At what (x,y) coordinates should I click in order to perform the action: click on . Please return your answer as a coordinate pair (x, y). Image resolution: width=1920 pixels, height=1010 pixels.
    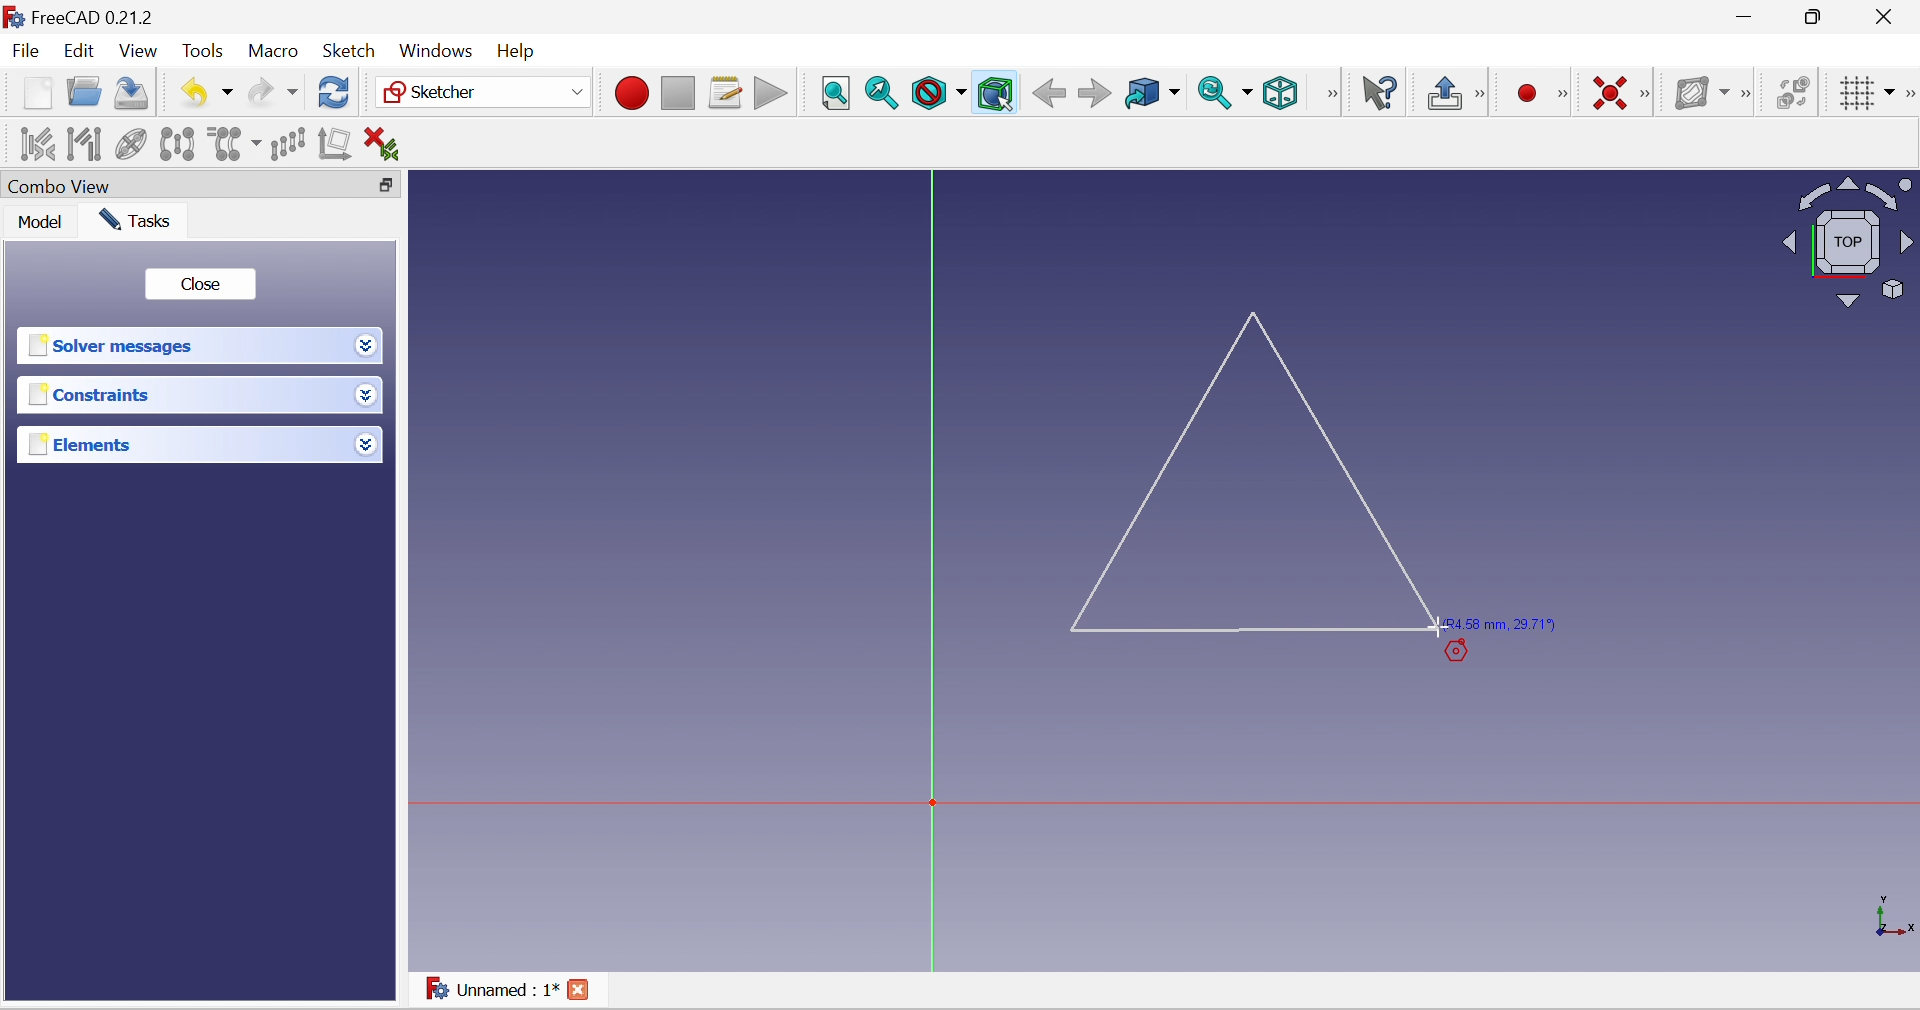
    Looking at the image, I should click on (521, 52).